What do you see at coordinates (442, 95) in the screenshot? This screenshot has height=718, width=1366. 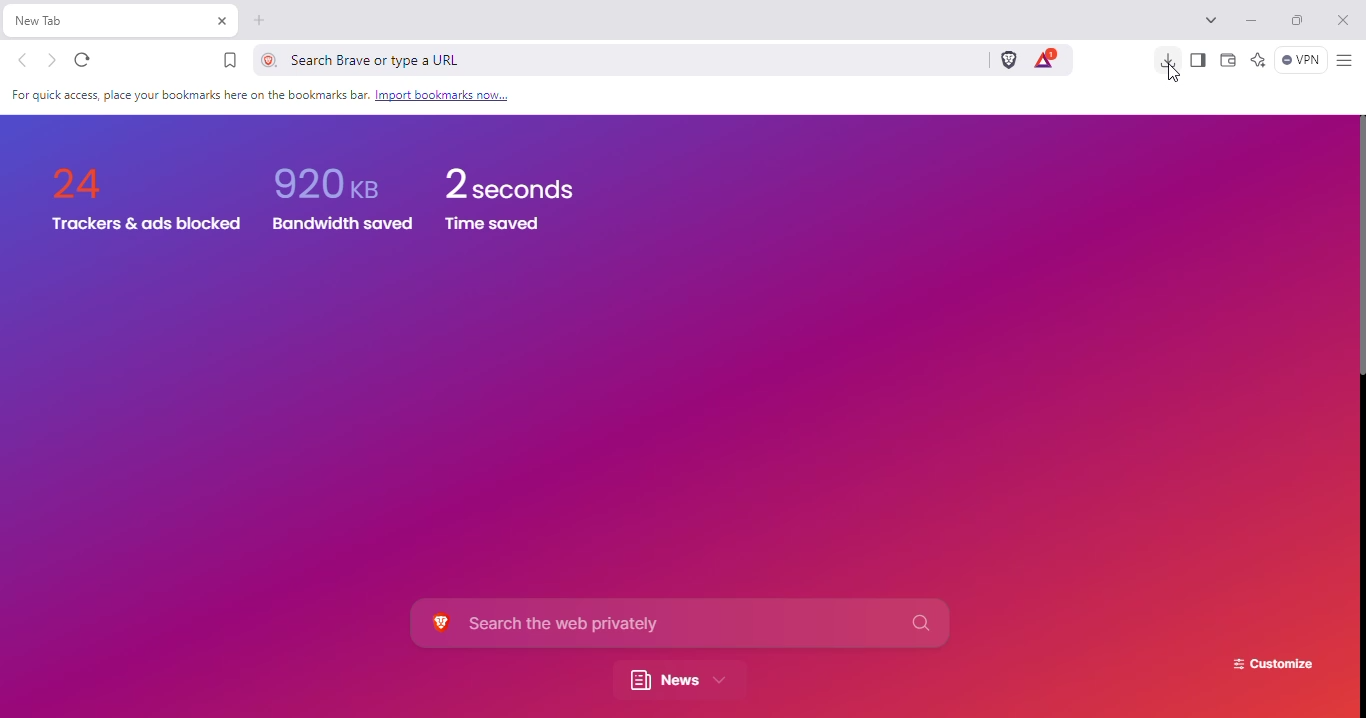 I see `Link` at bounding box center [442, 95].